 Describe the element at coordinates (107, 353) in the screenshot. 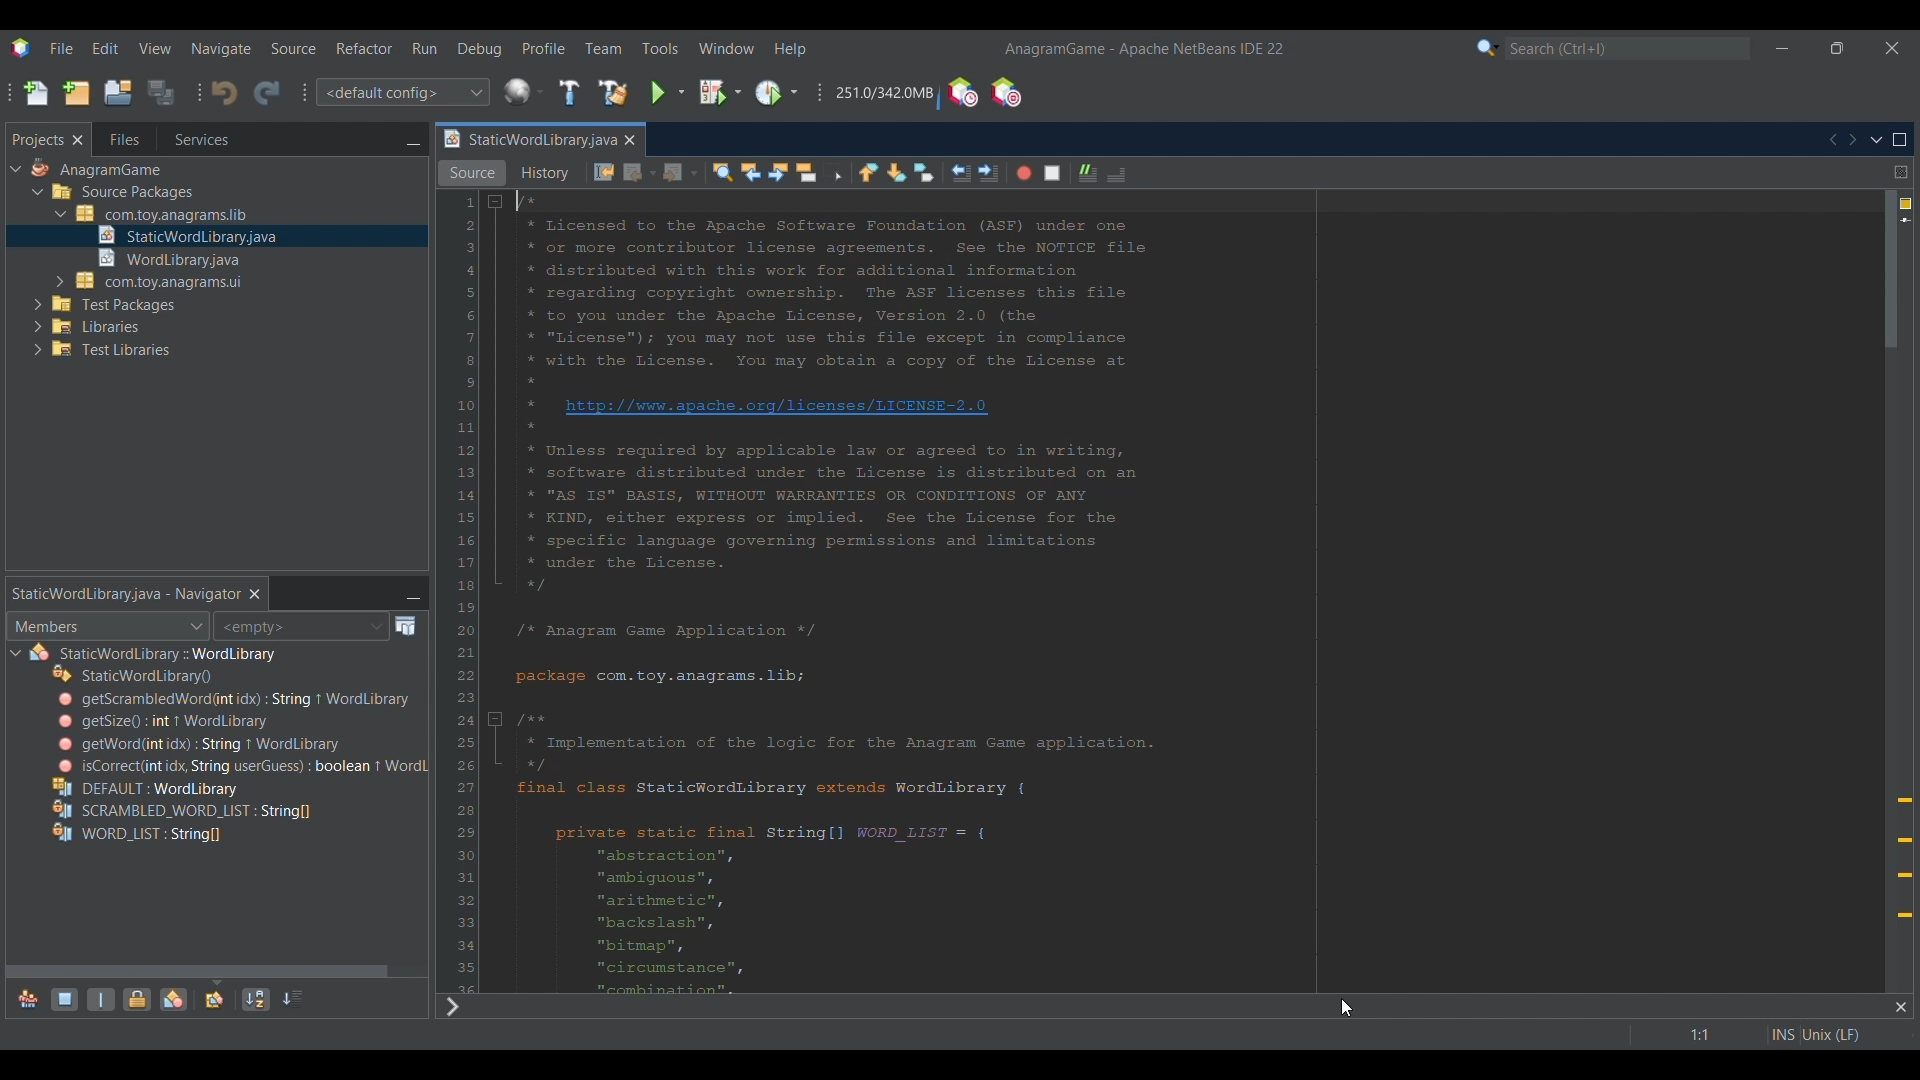

I see `` at that location.